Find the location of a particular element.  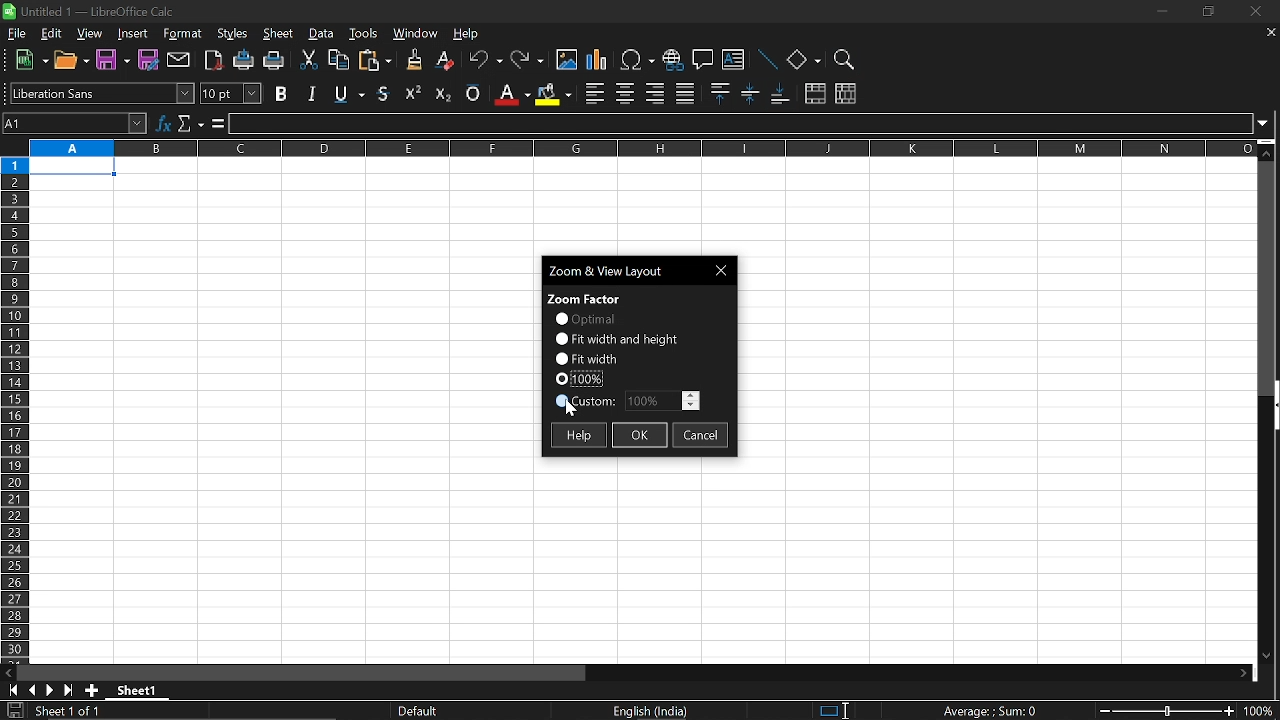

close is located at coordinates (1252, 13).